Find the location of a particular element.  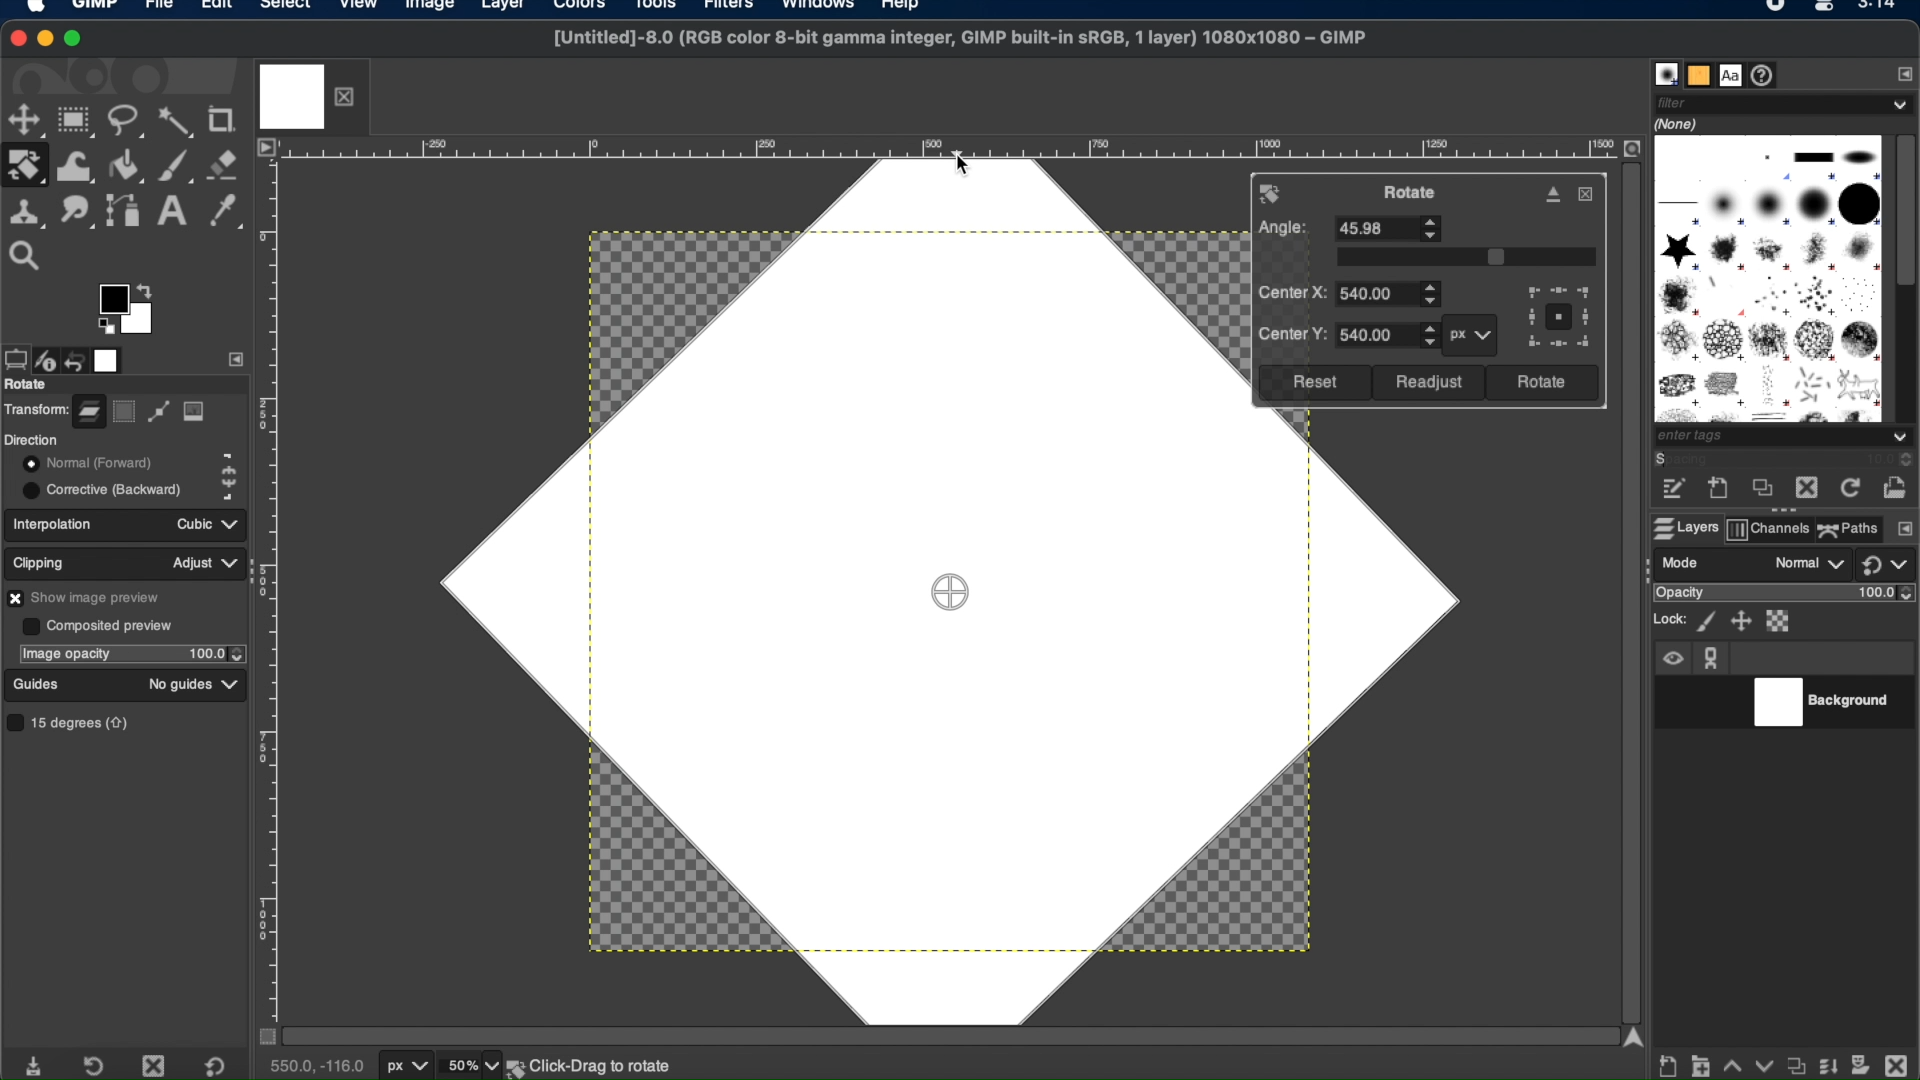

composited preview is located at coordinates (97, 625).